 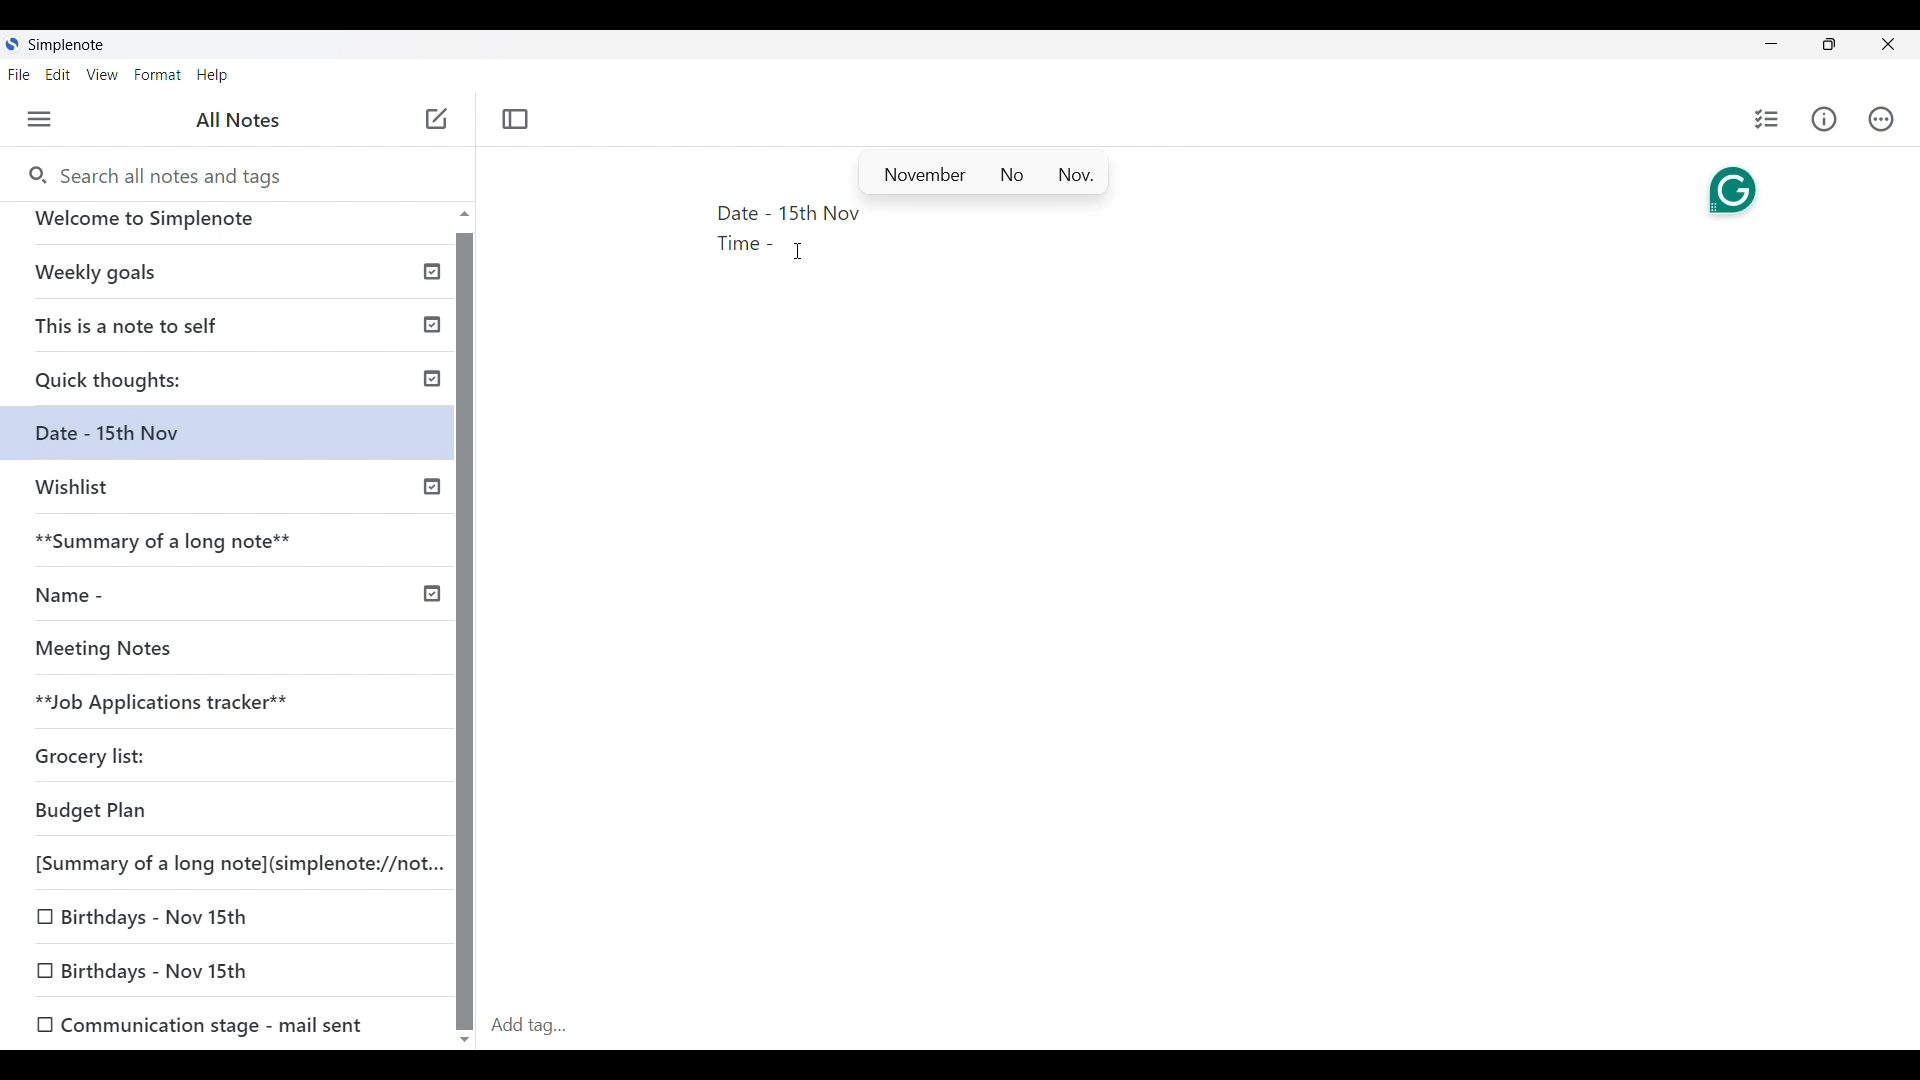 I want to click on Click to type in tags, so click(x=1200, y=1027).